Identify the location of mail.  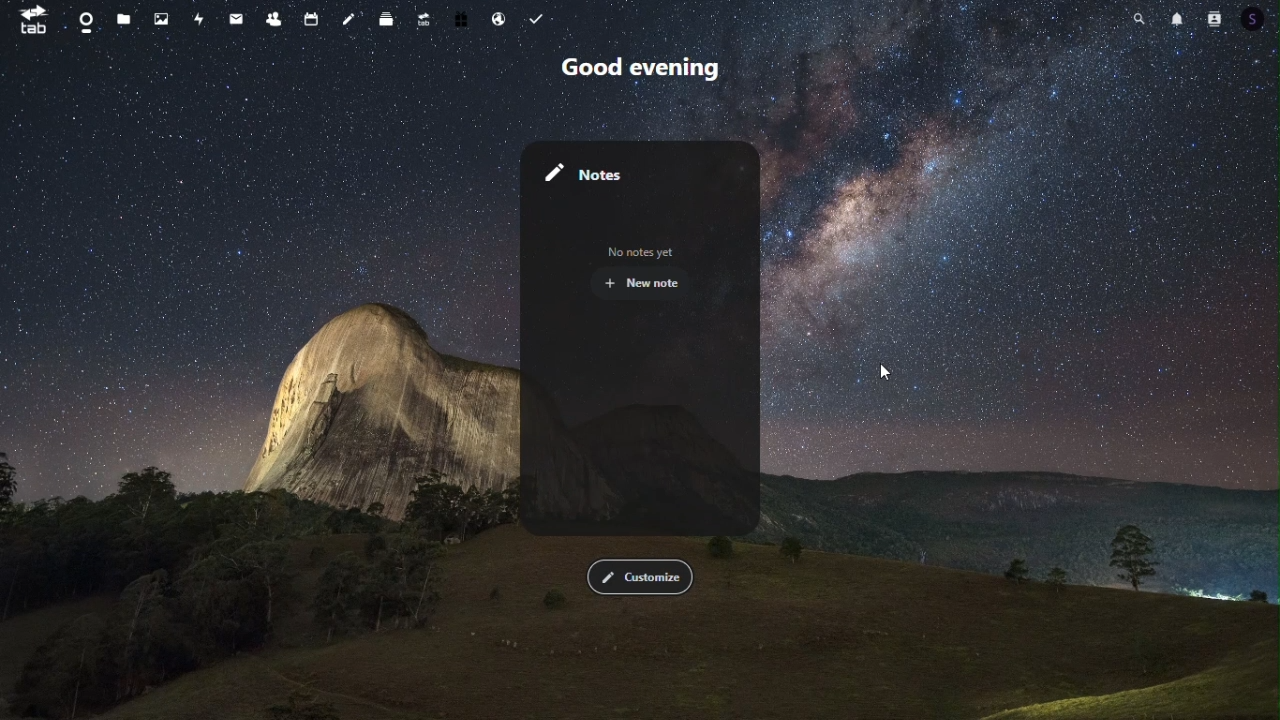
(235, 22).